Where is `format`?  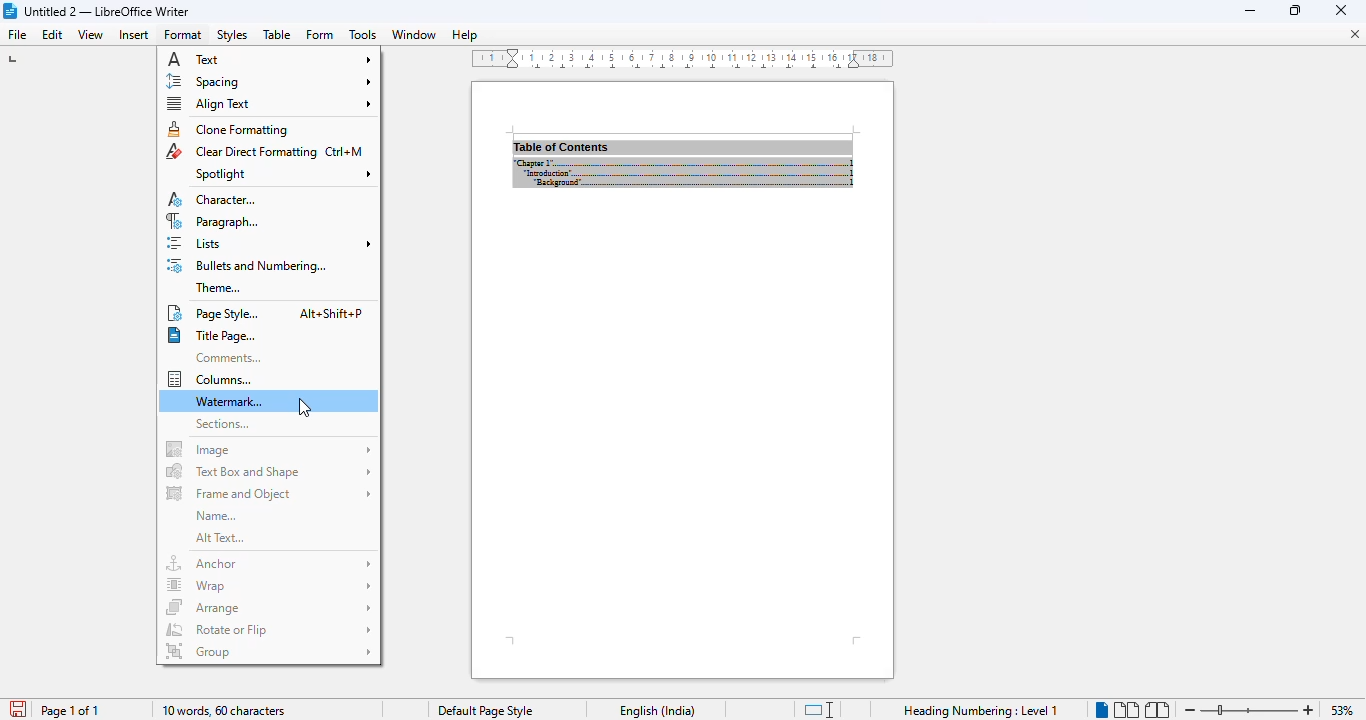 format is located at coordinates (184, 35).